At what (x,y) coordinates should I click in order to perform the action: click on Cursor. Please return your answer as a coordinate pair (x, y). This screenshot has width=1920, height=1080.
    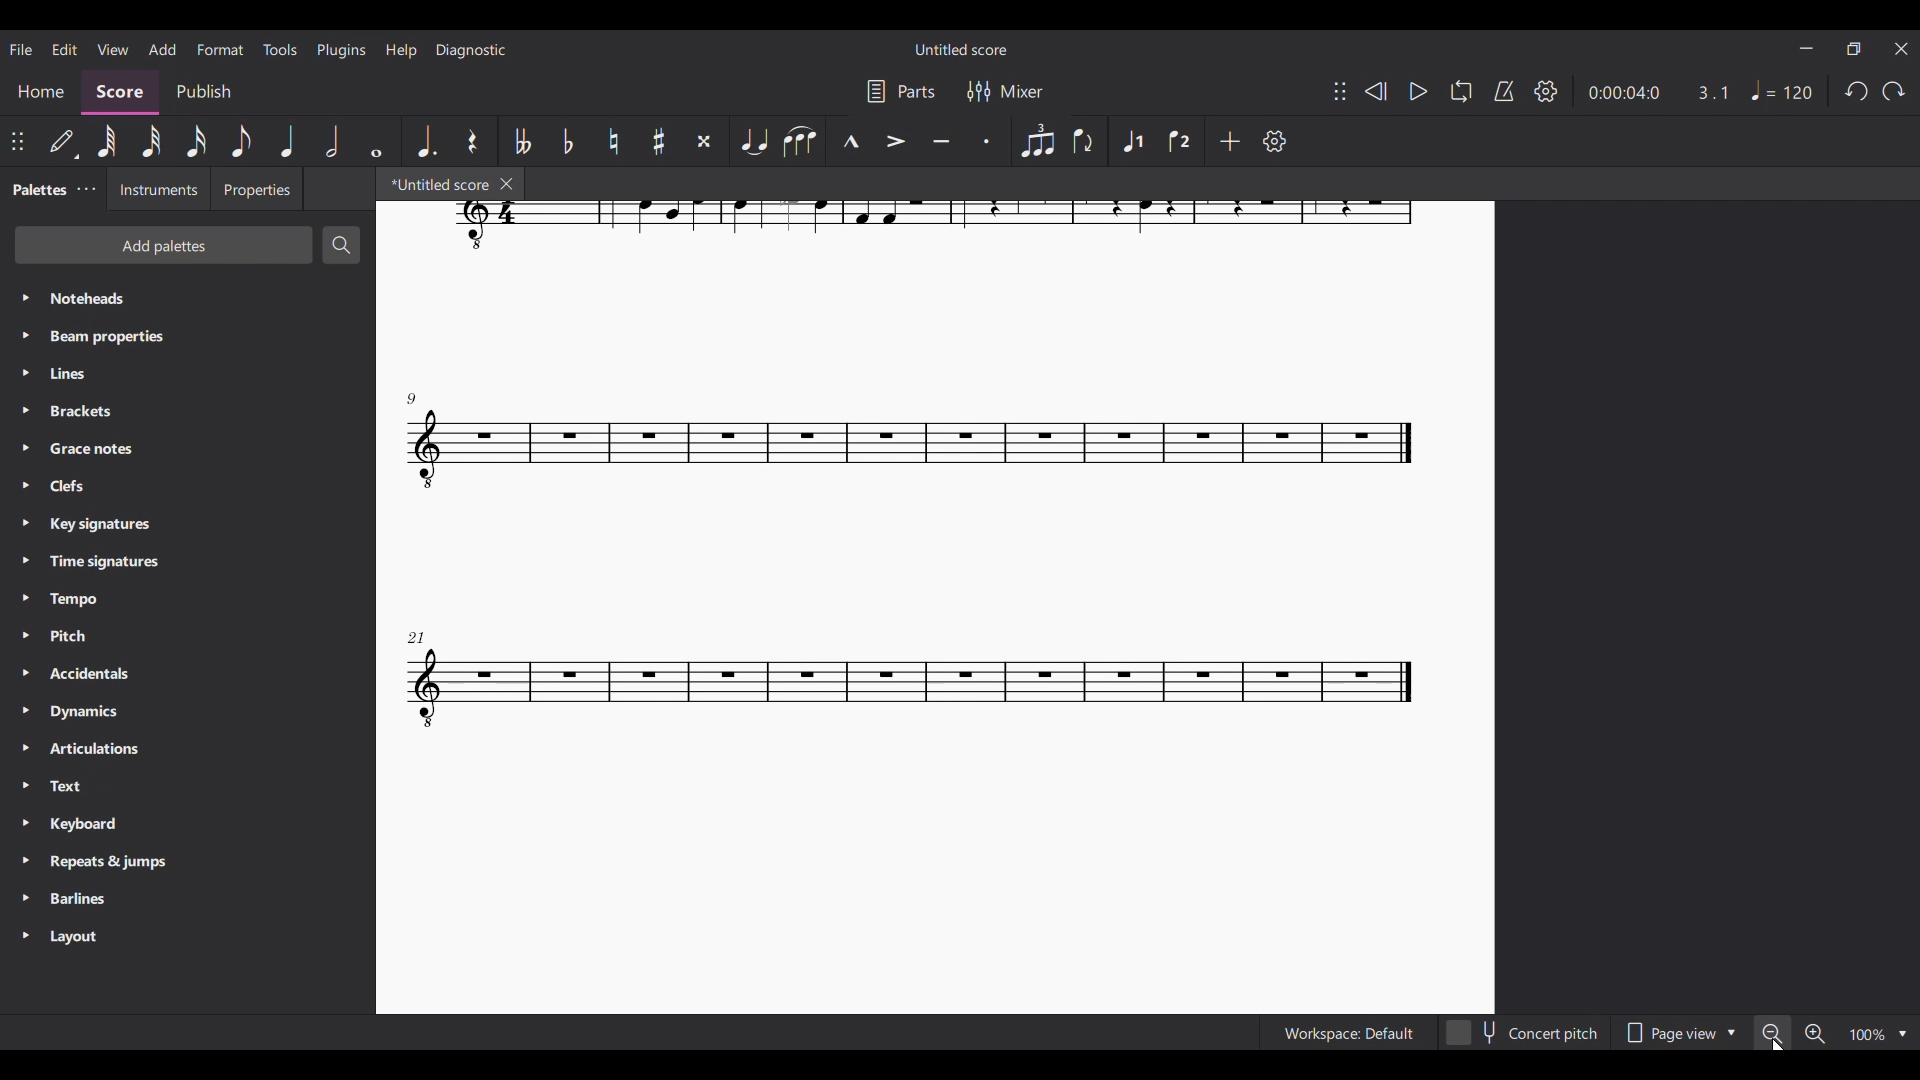
    Looking at the image, I should click on (1779, 1043).